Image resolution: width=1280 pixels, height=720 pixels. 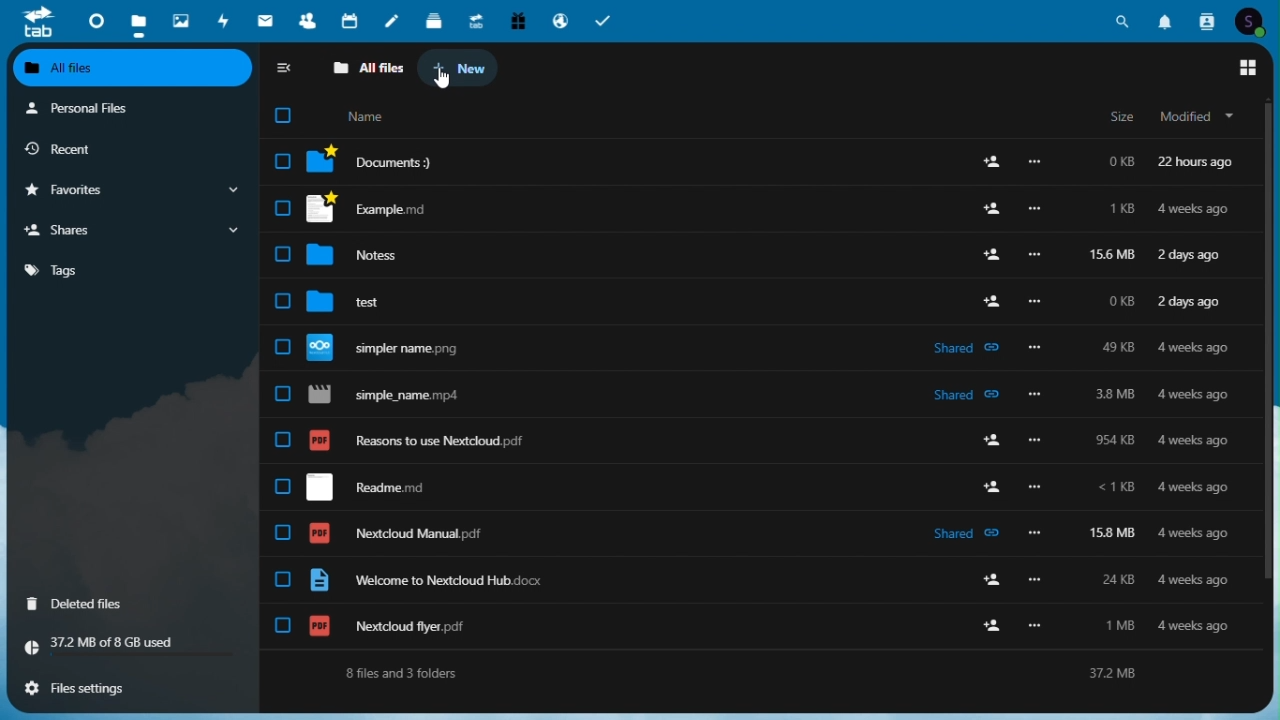 What do you see at coordinates (1195, 626) in the screenshot?
I see `4 weeks ago` at bounding box center [1195, 626].